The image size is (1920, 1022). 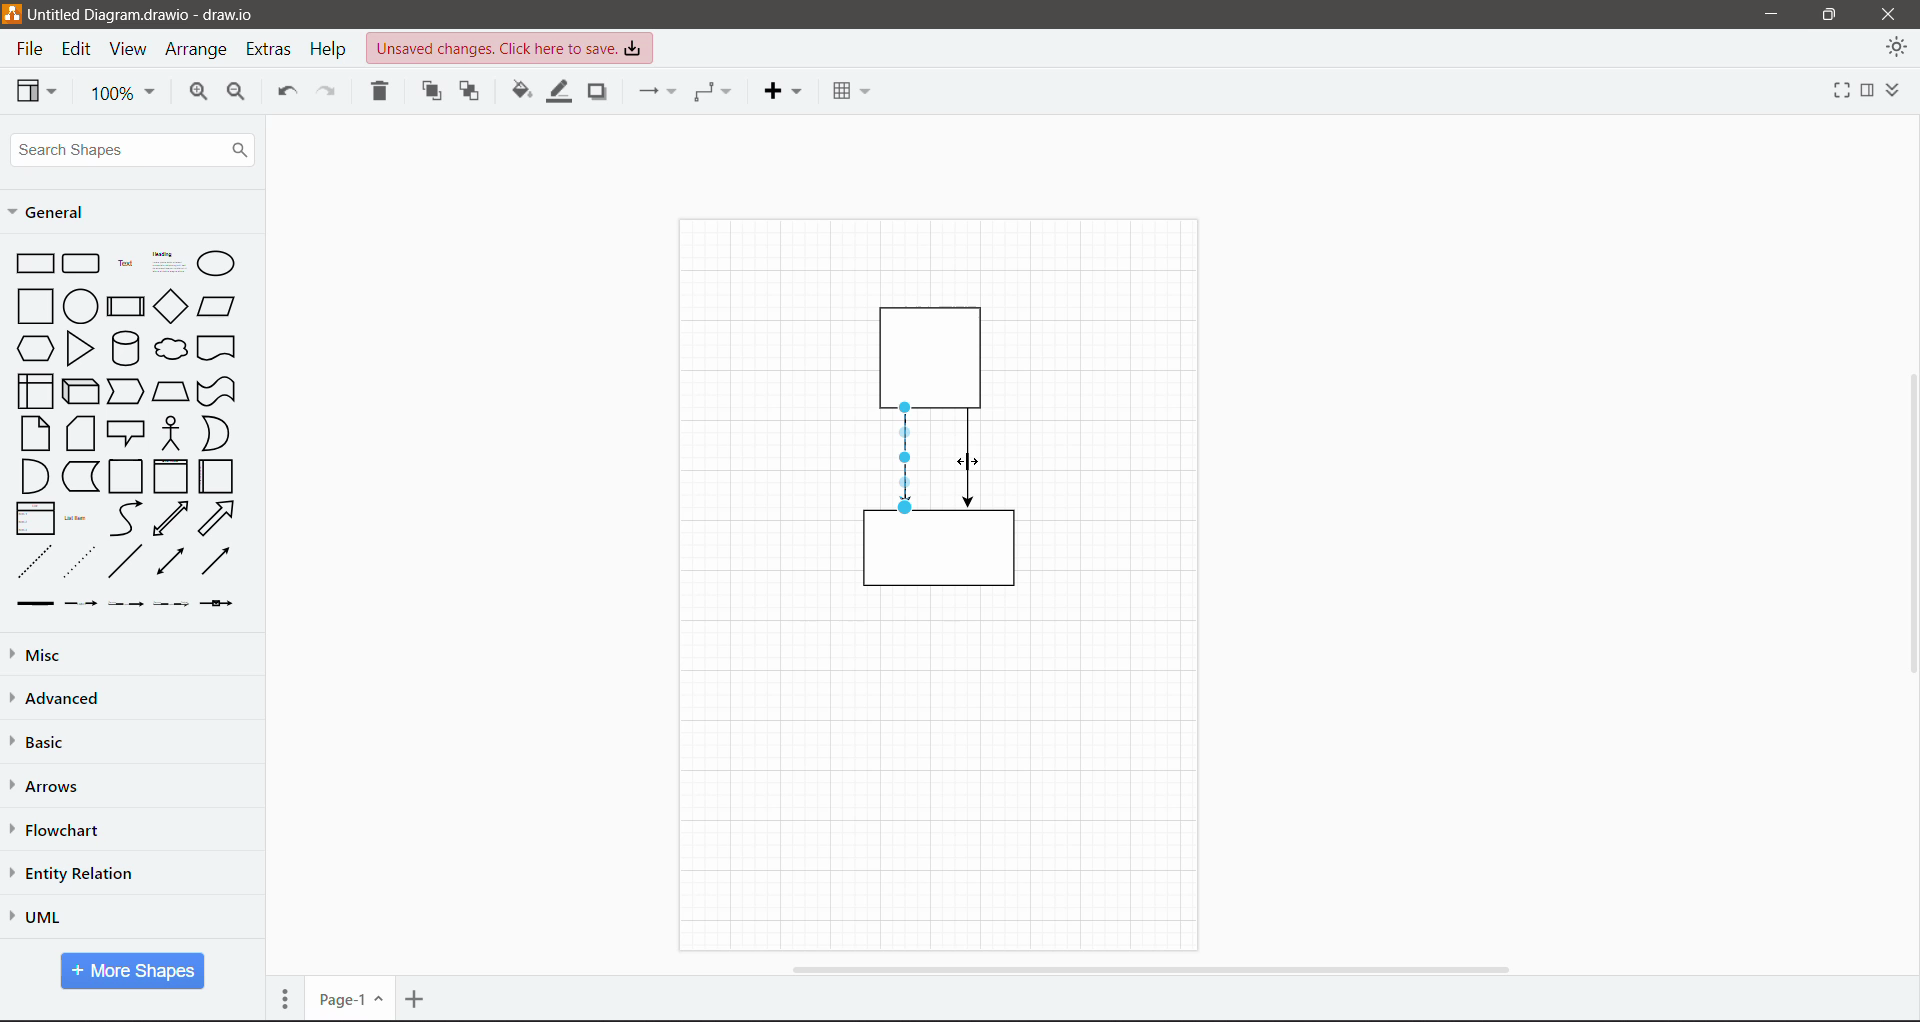 What do you see at coordinates (215, 561) in the screenshot?
I see `directional connector` at bounding box center [215, 561].